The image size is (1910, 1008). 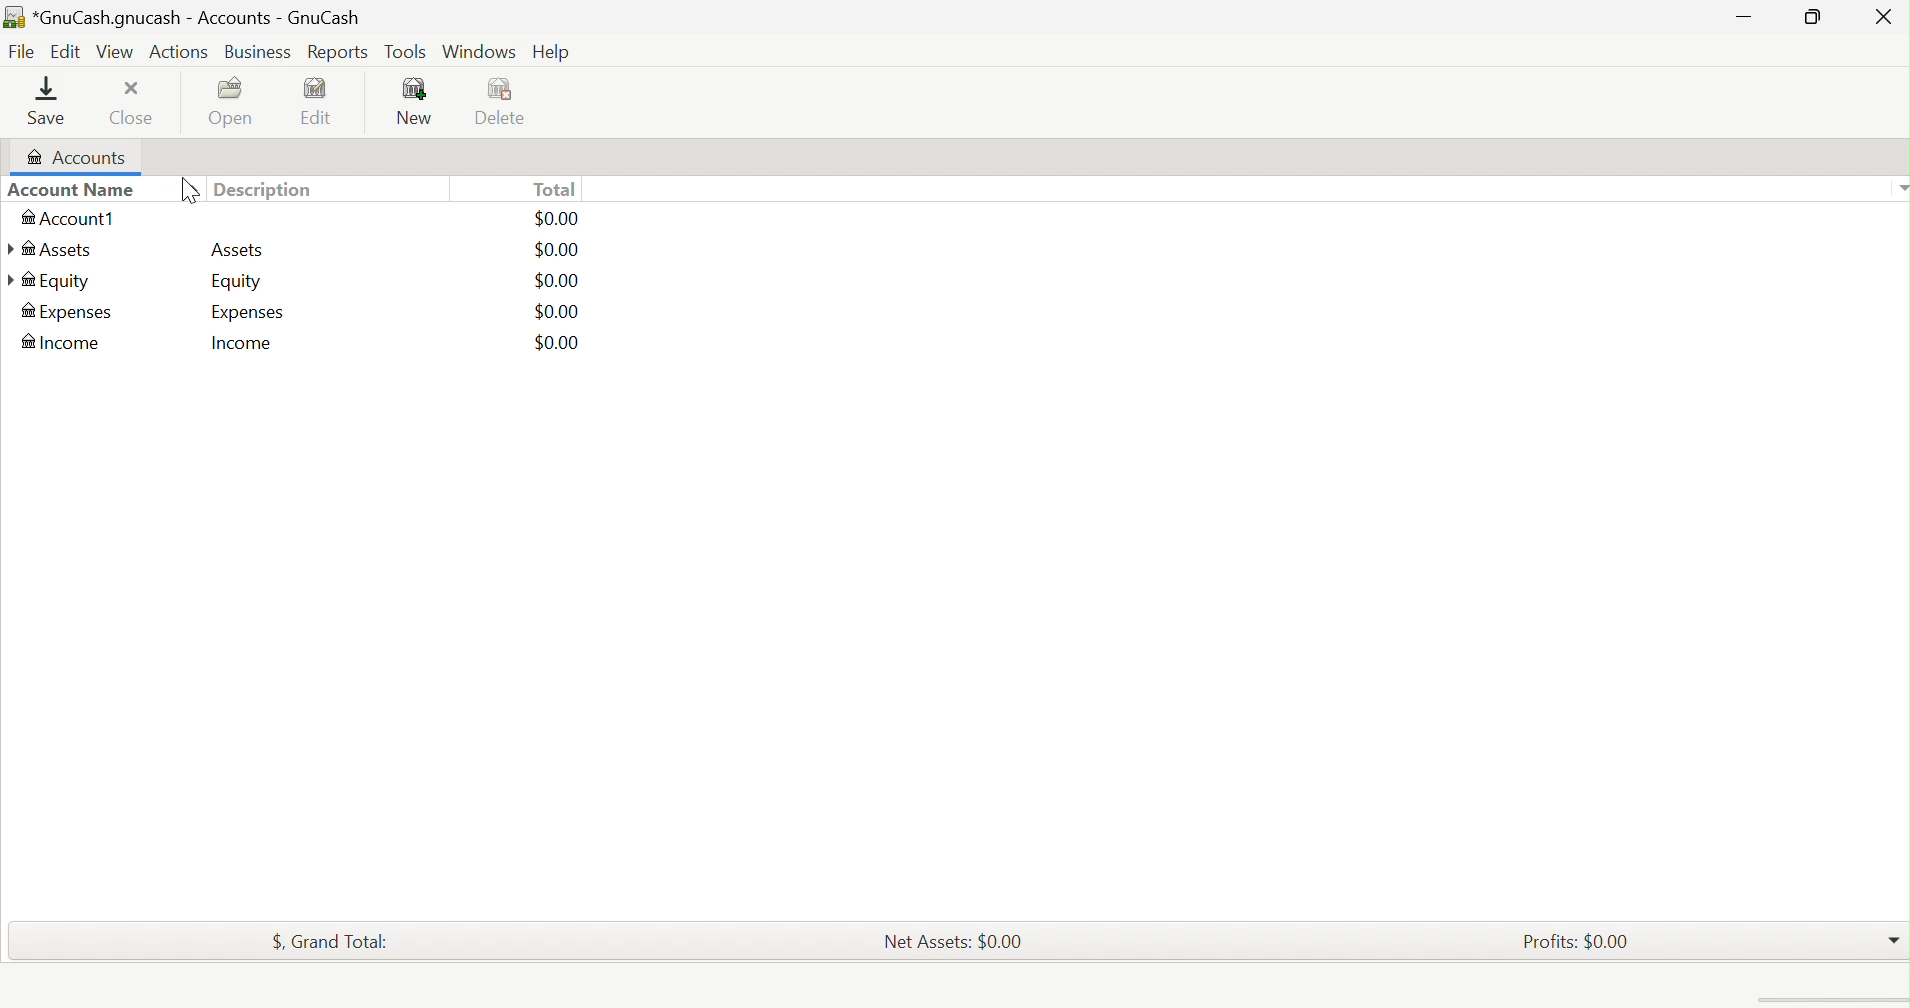 I want to click on Income, so click(x=244, y=312).